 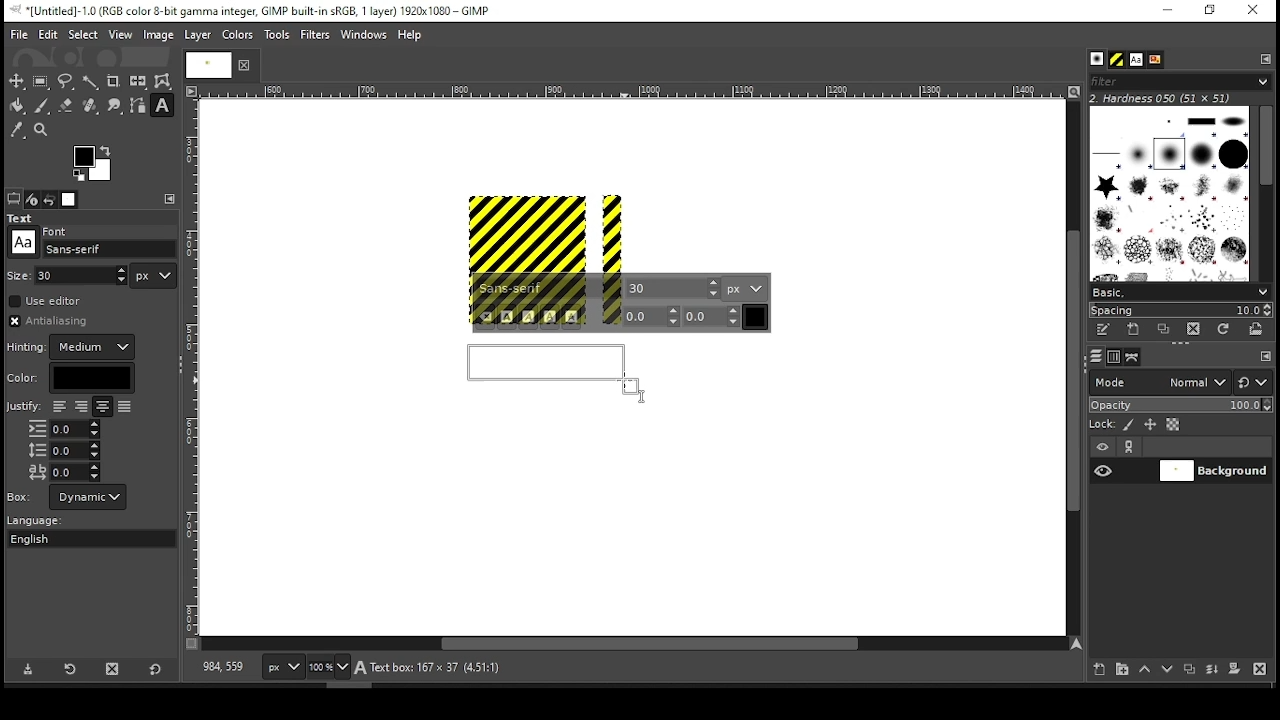 What do you see at coordinates (1103, 447) in the screenshot?
I see `layer visibility` at bounding box center [1103, 447].